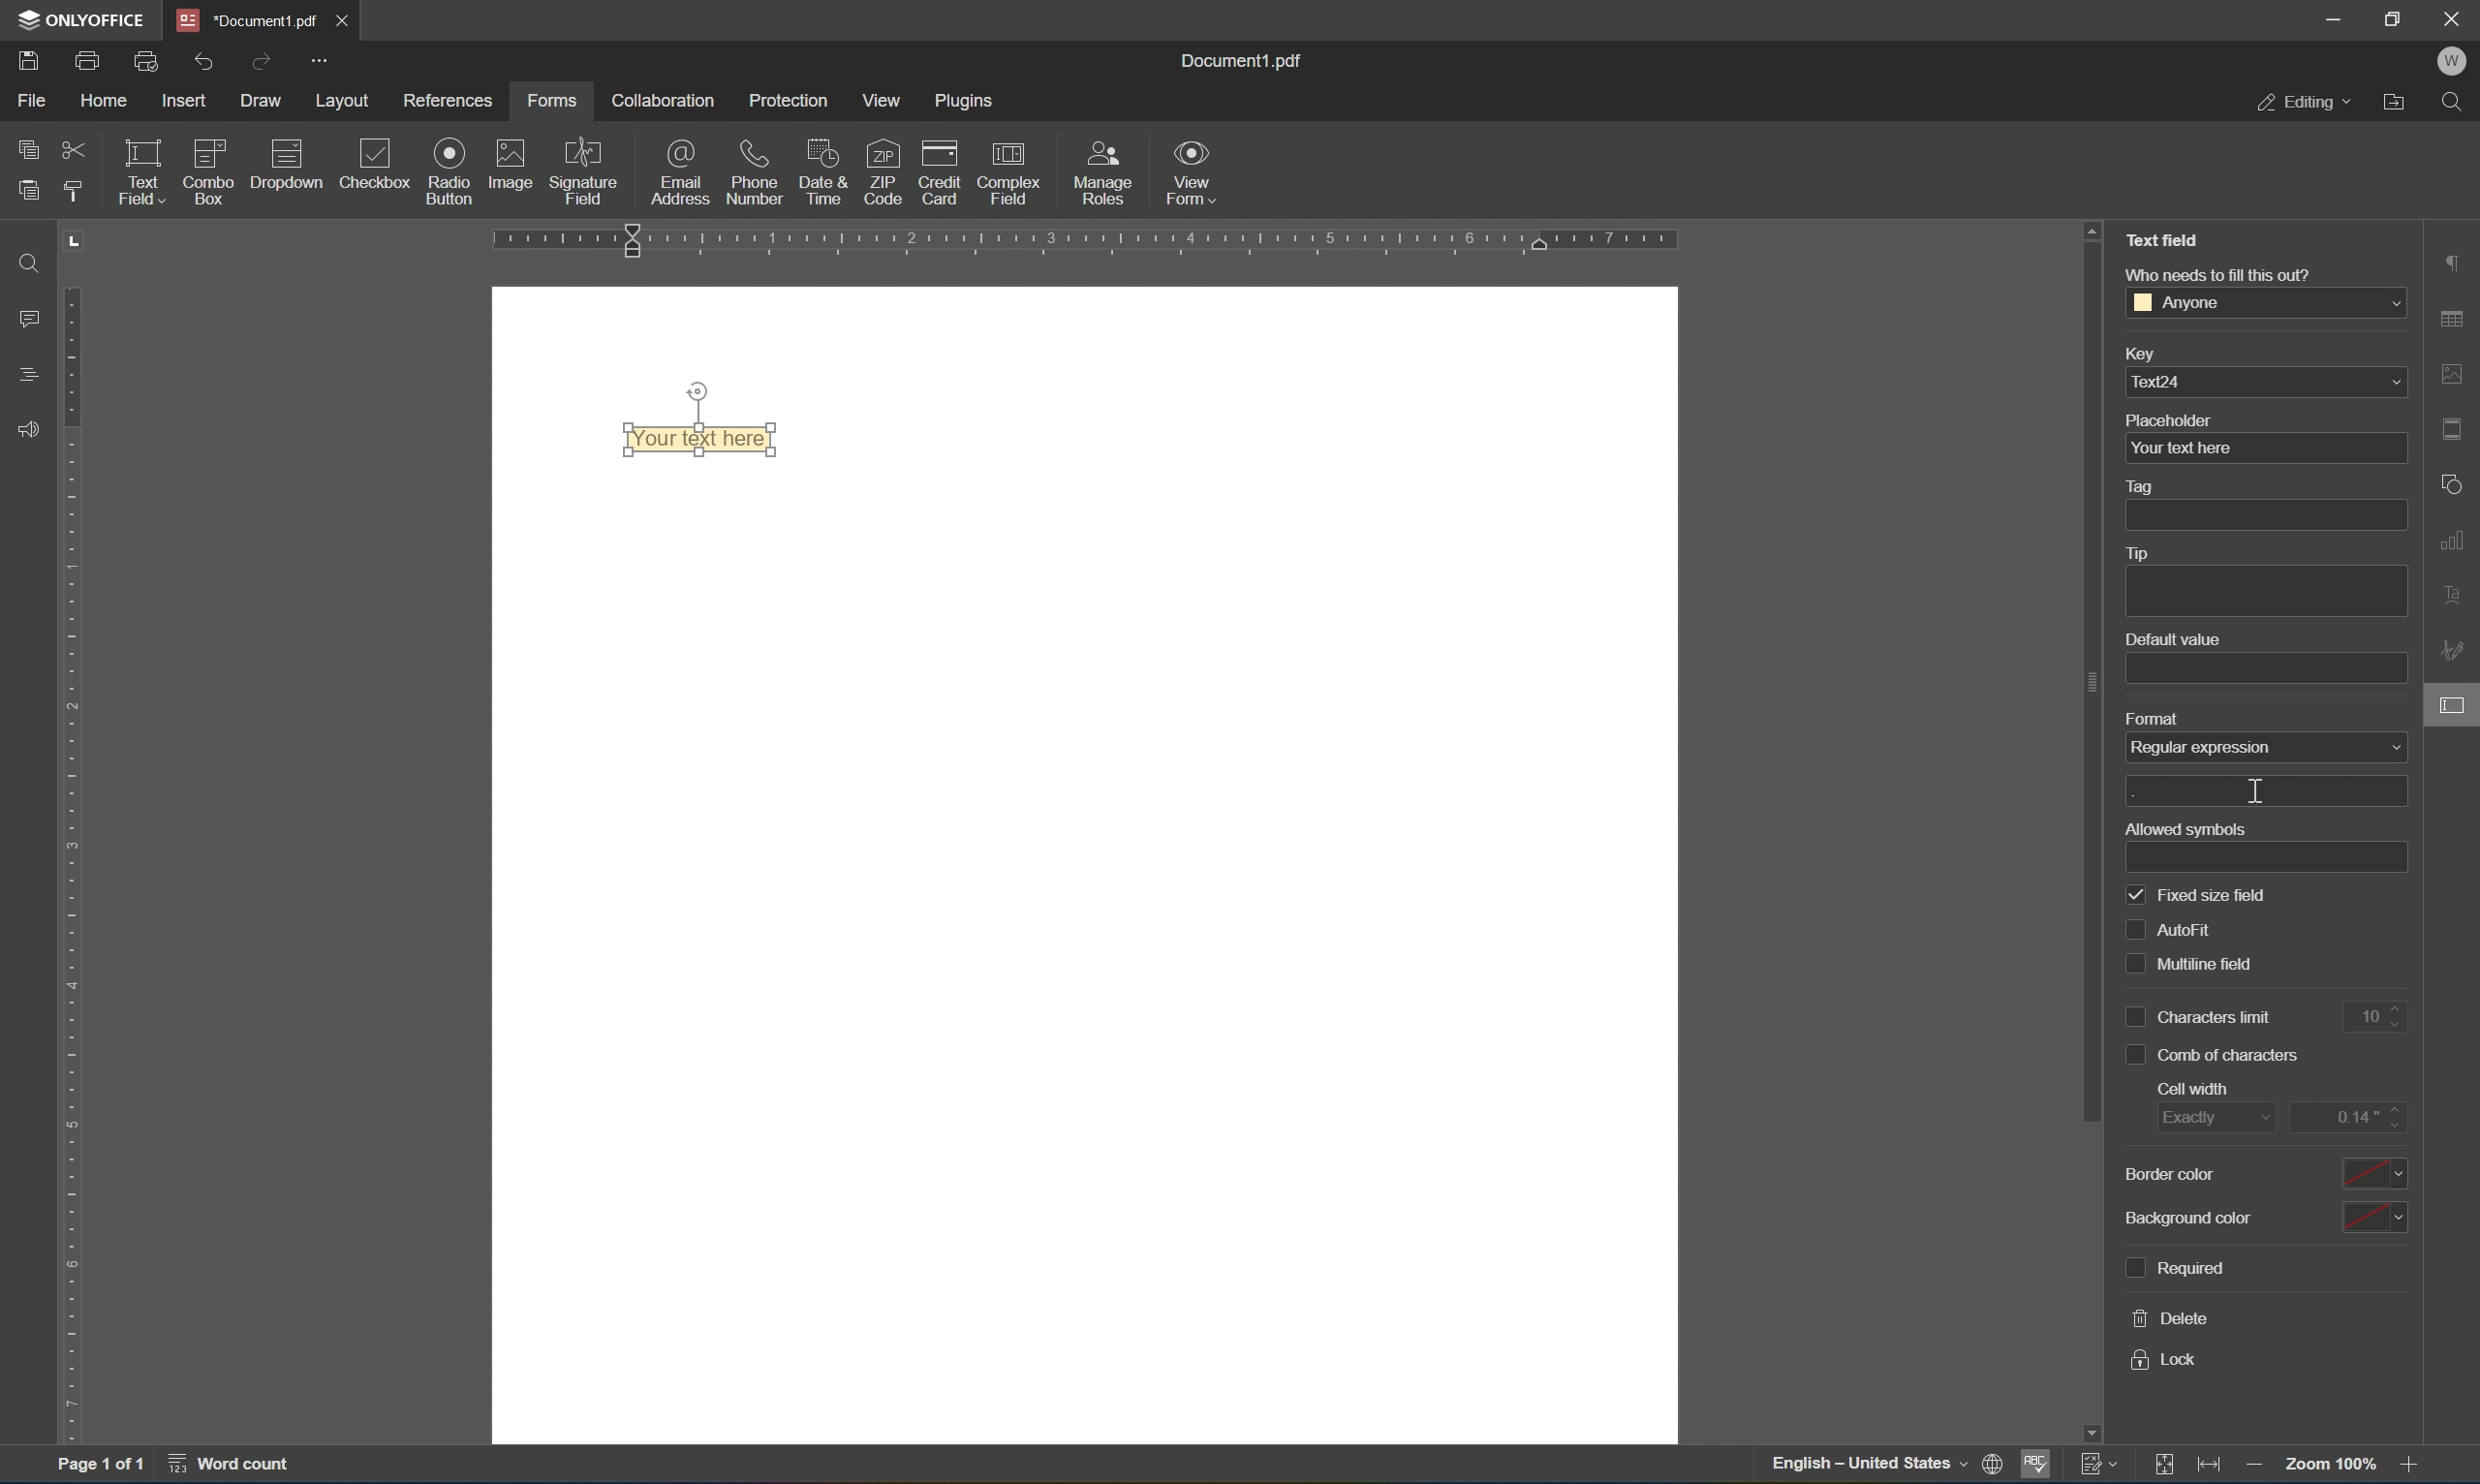 The image size is (2480, 1484). I want to click on add, so click(2264, 793).